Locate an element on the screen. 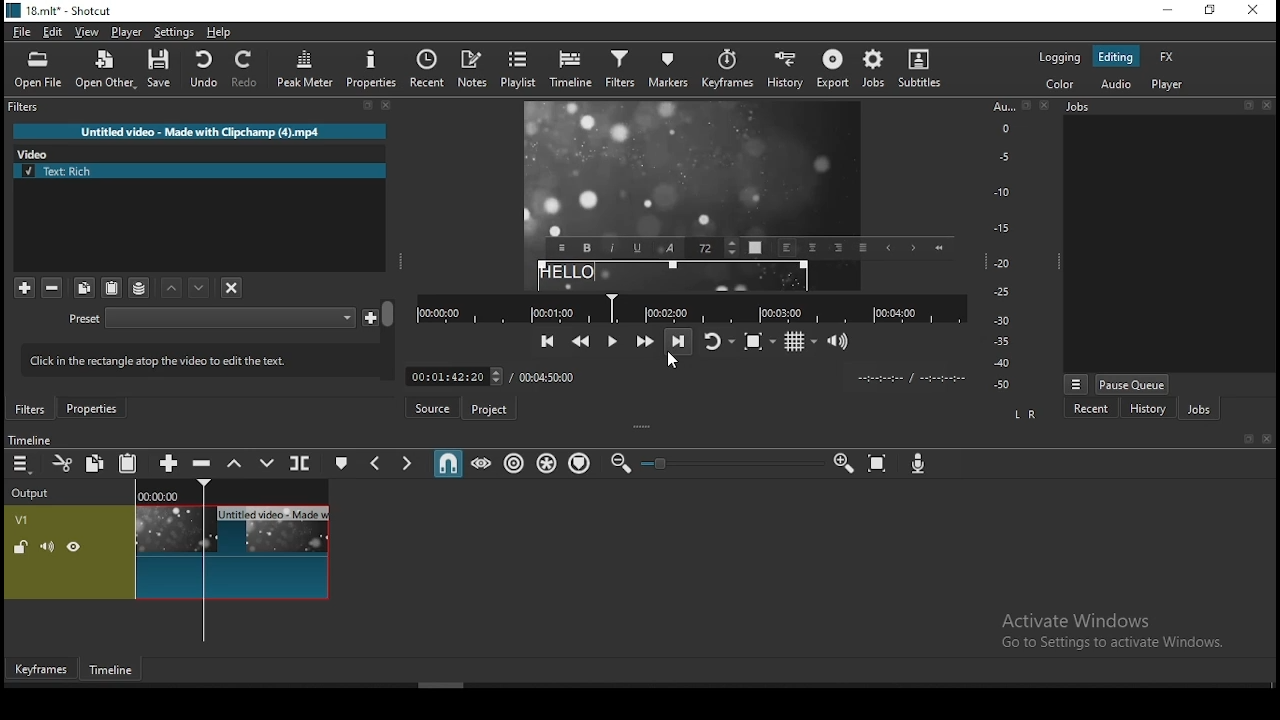 The height and width of the screenshot is (720, 1280). filters is located at coordinates (26, 107).